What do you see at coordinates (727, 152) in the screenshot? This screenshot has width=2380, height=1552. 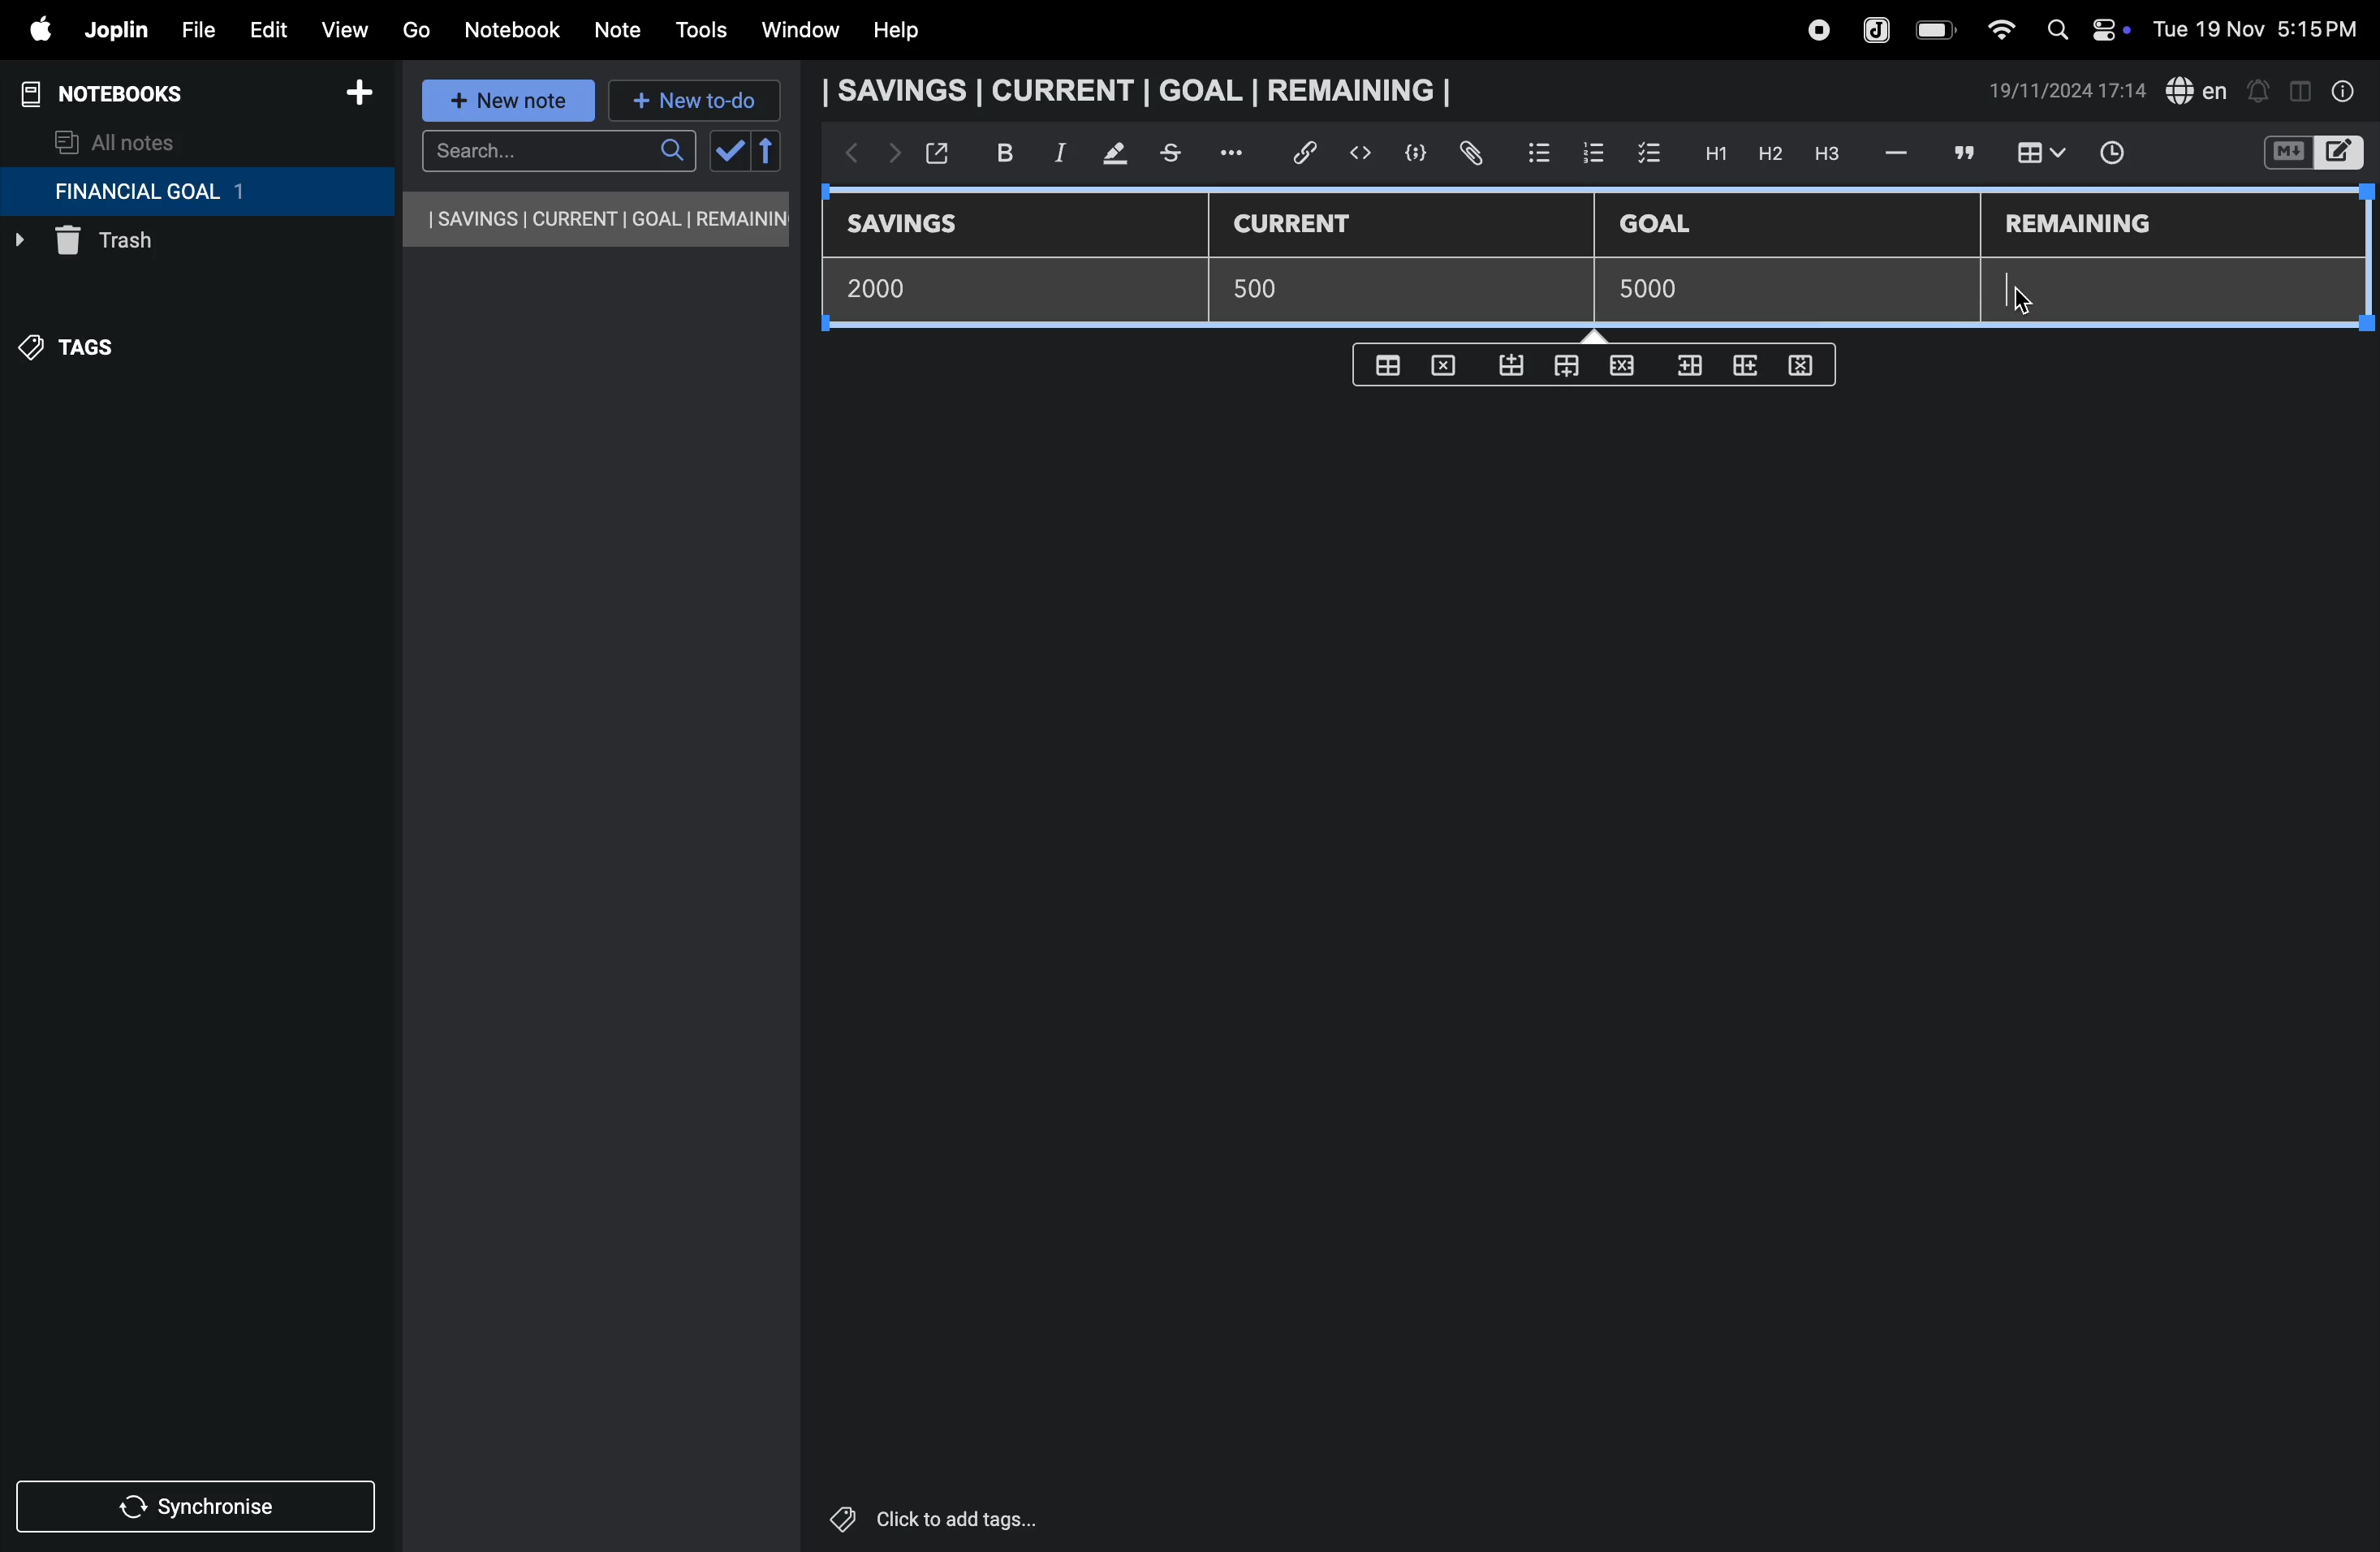 I see `check` at bounding box center [727, 152].